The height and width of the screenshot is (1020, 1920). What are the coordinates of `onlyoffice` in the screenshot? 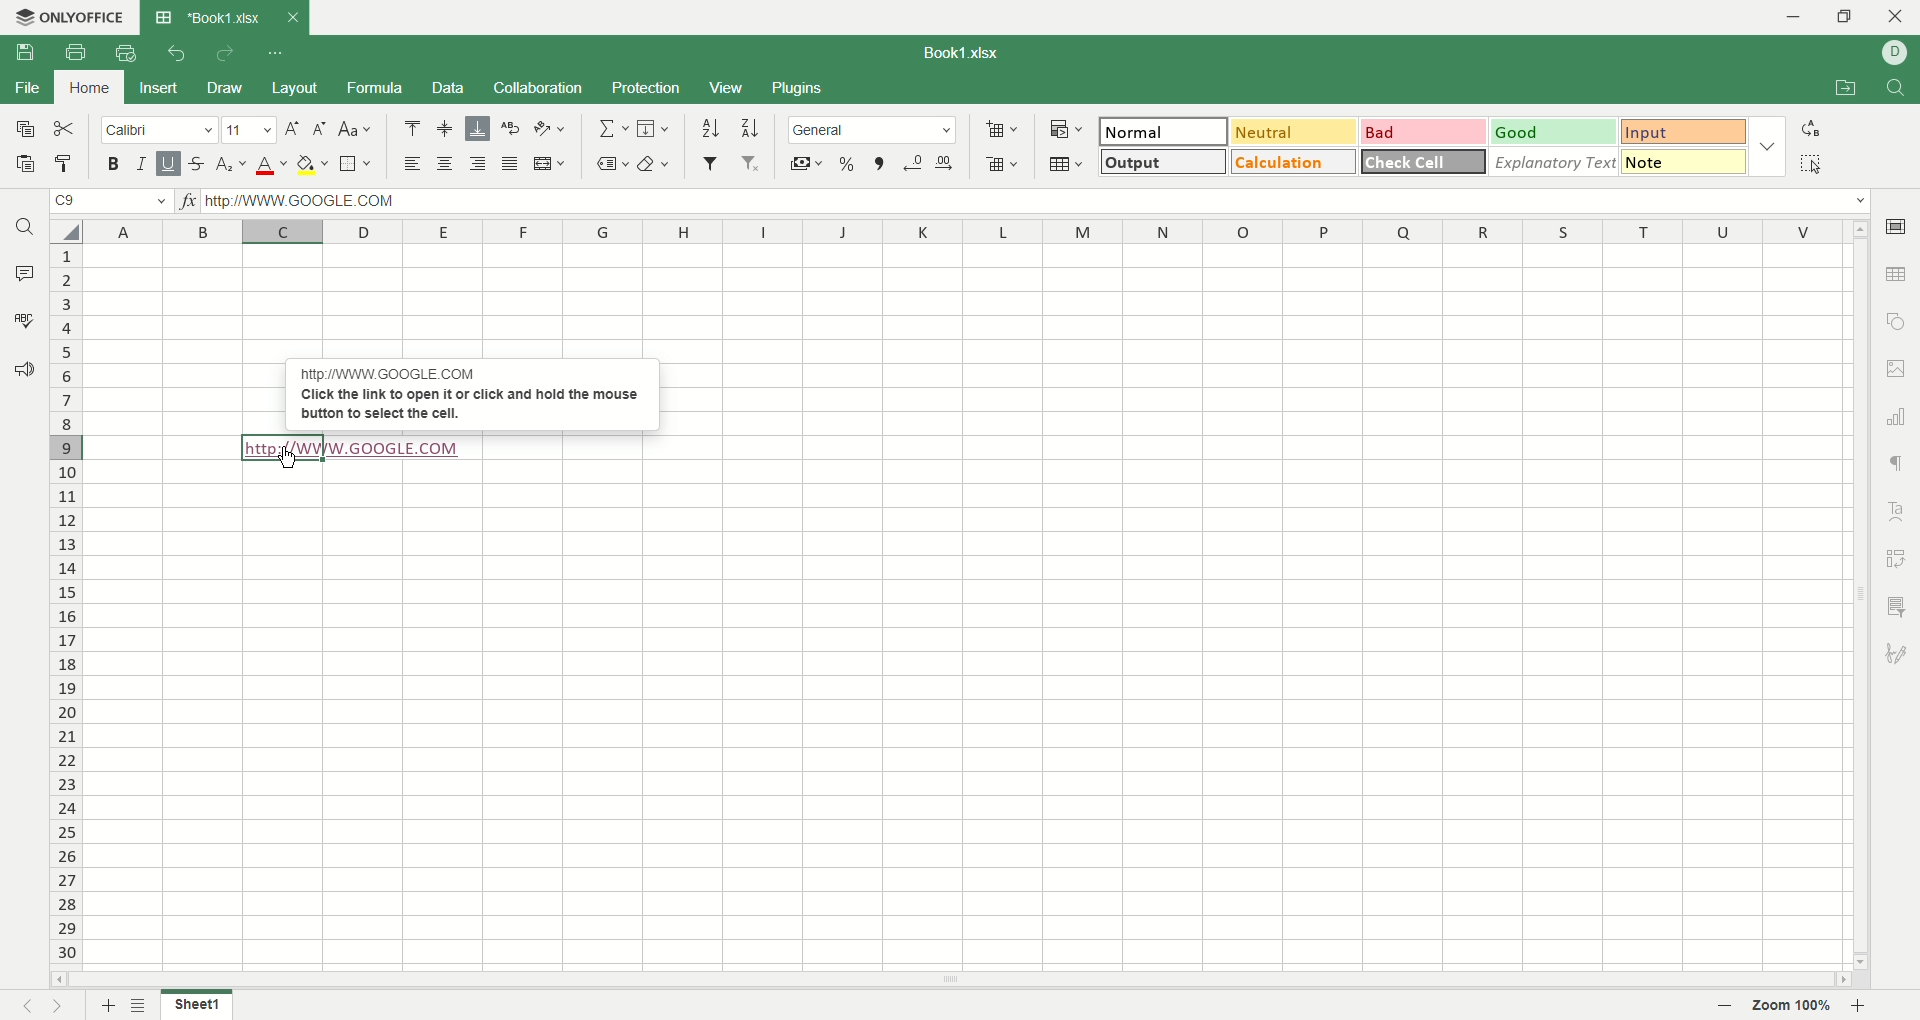 It's located at (72, 18).